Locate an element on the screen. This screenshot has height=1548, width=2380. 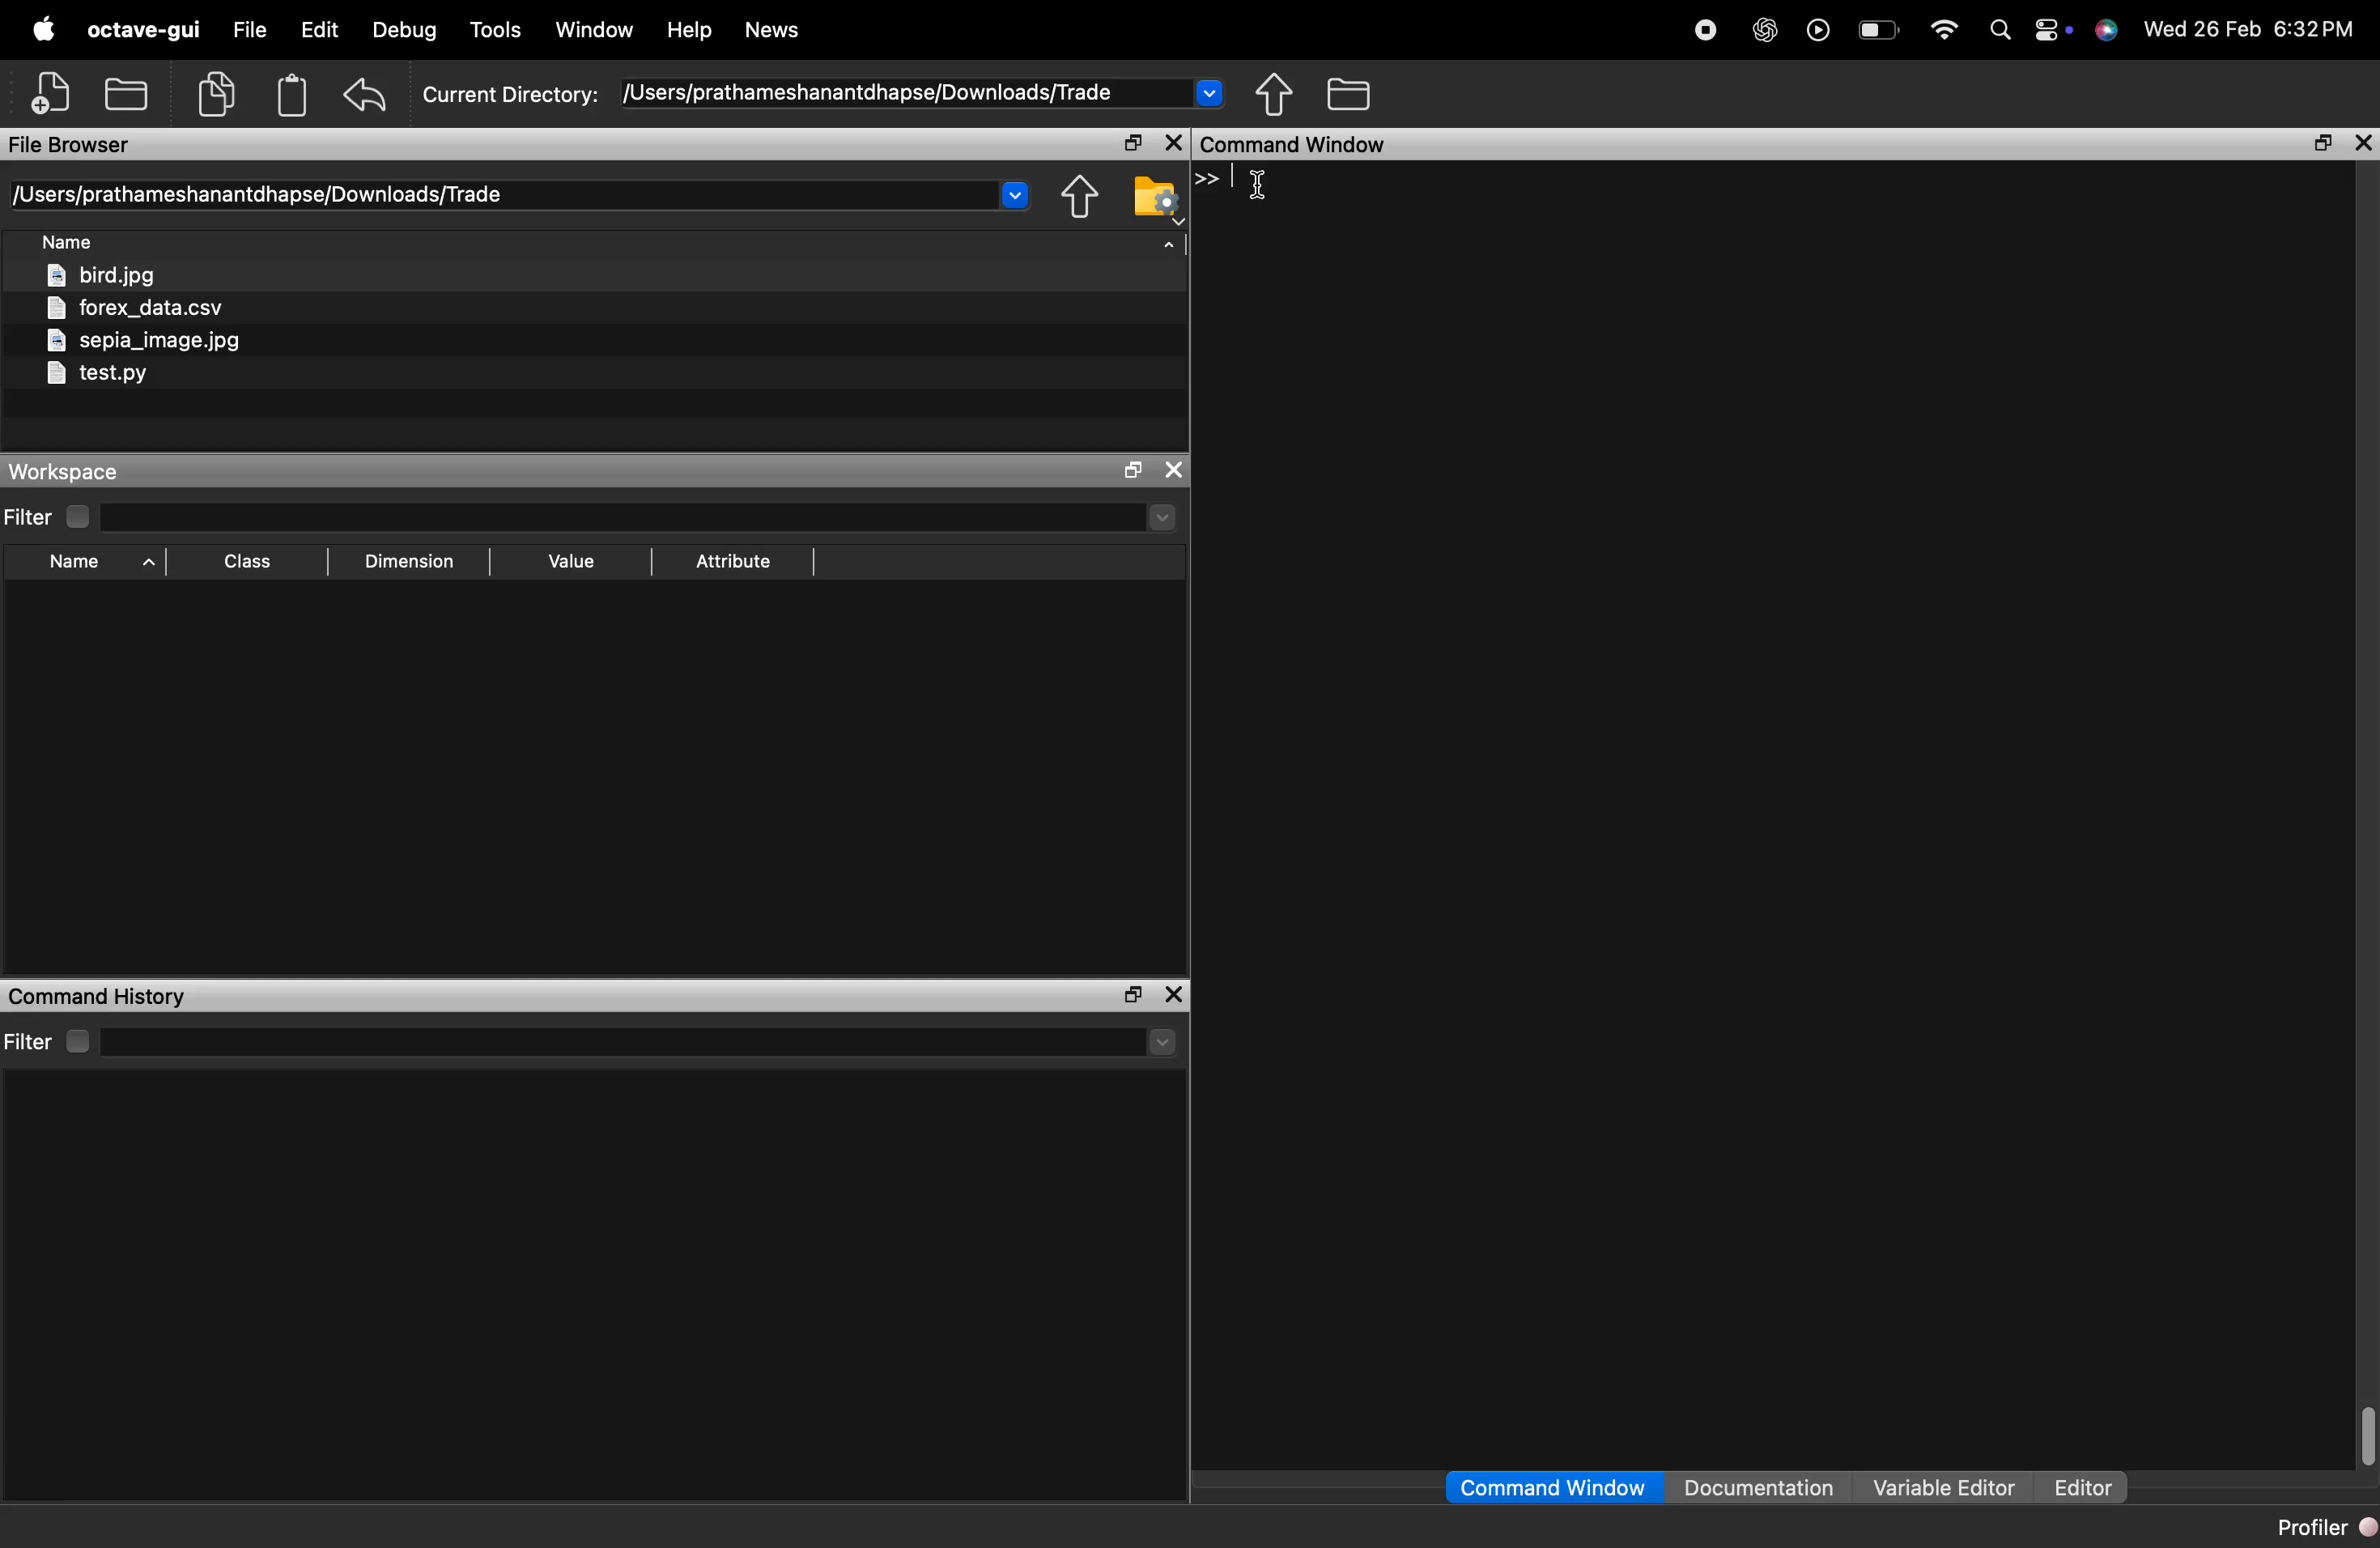
browse your file is located at coordinates (1157, 197).